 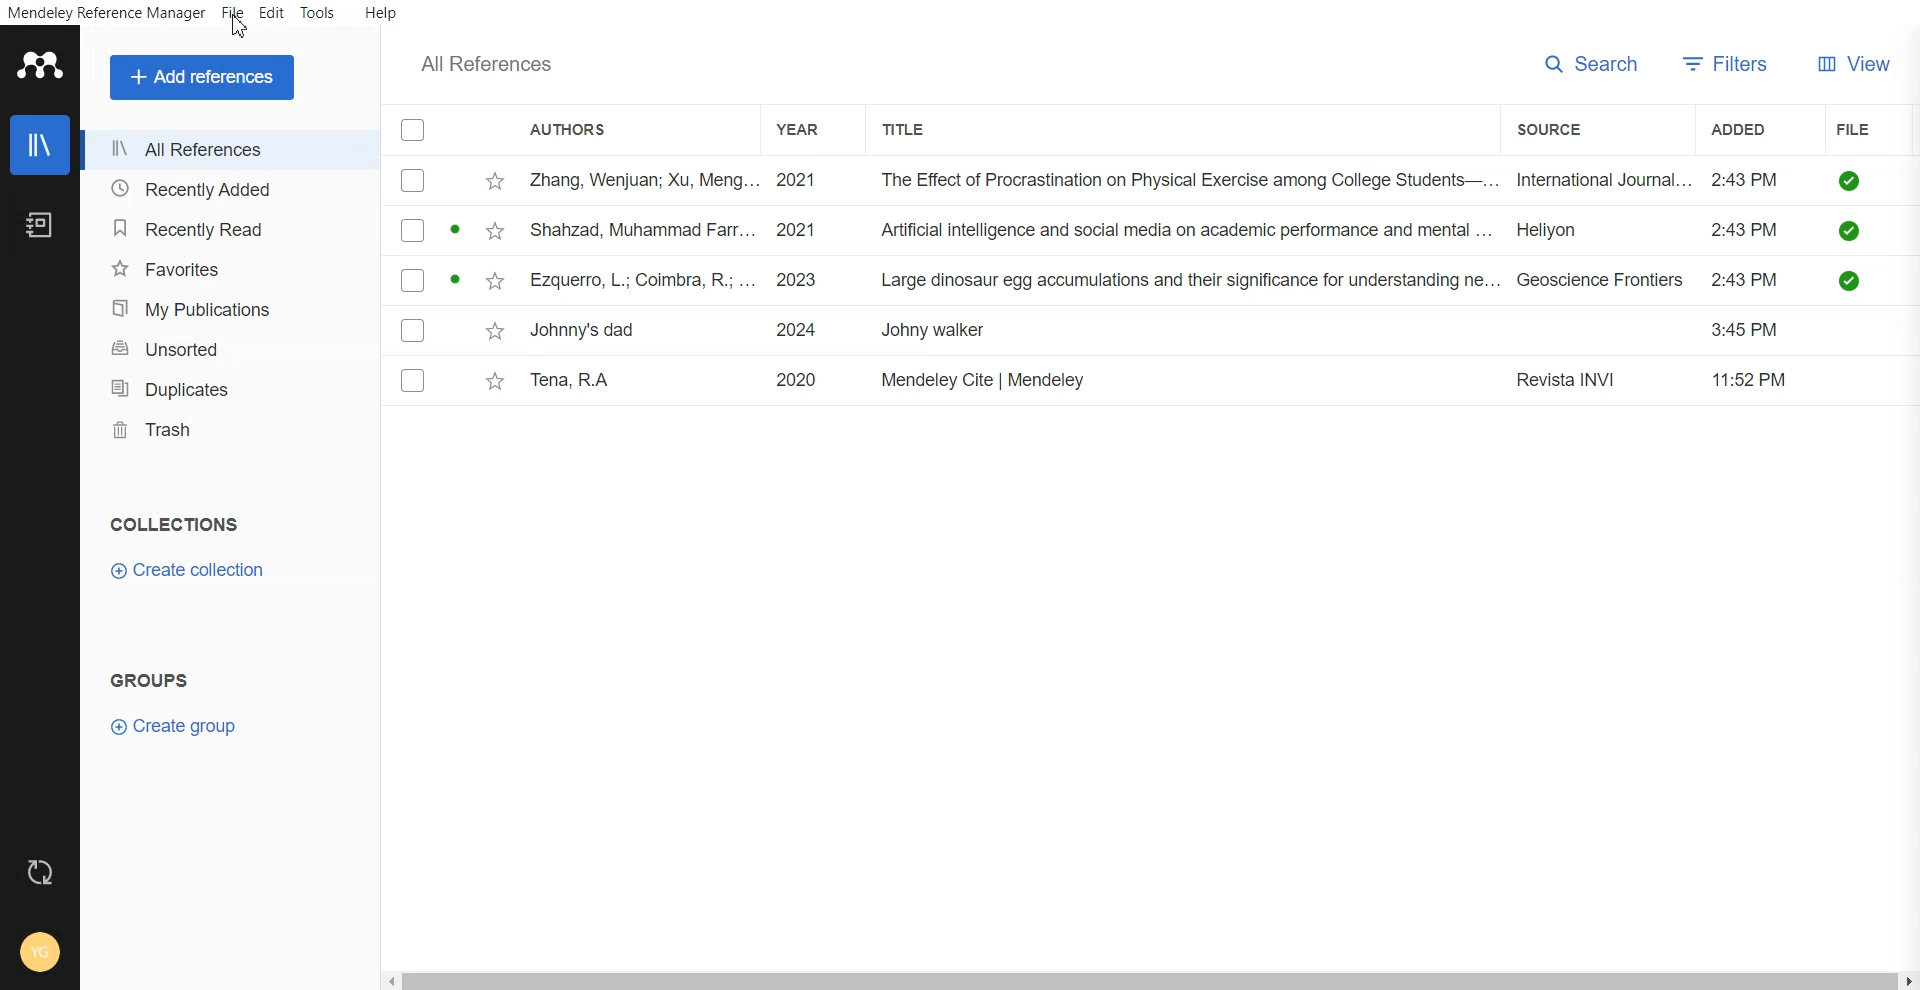 I want to click on Library, so click(x=39, y=145).